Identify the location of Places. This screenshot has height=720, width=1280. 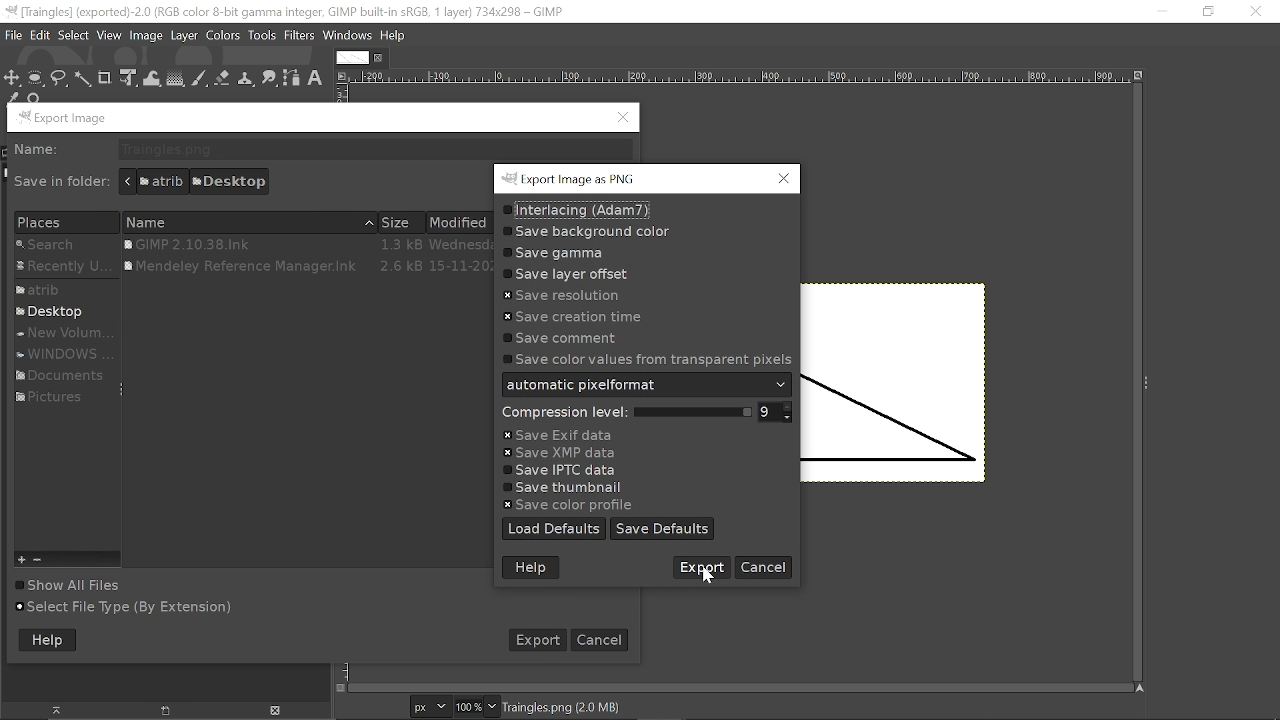
(59, 223).